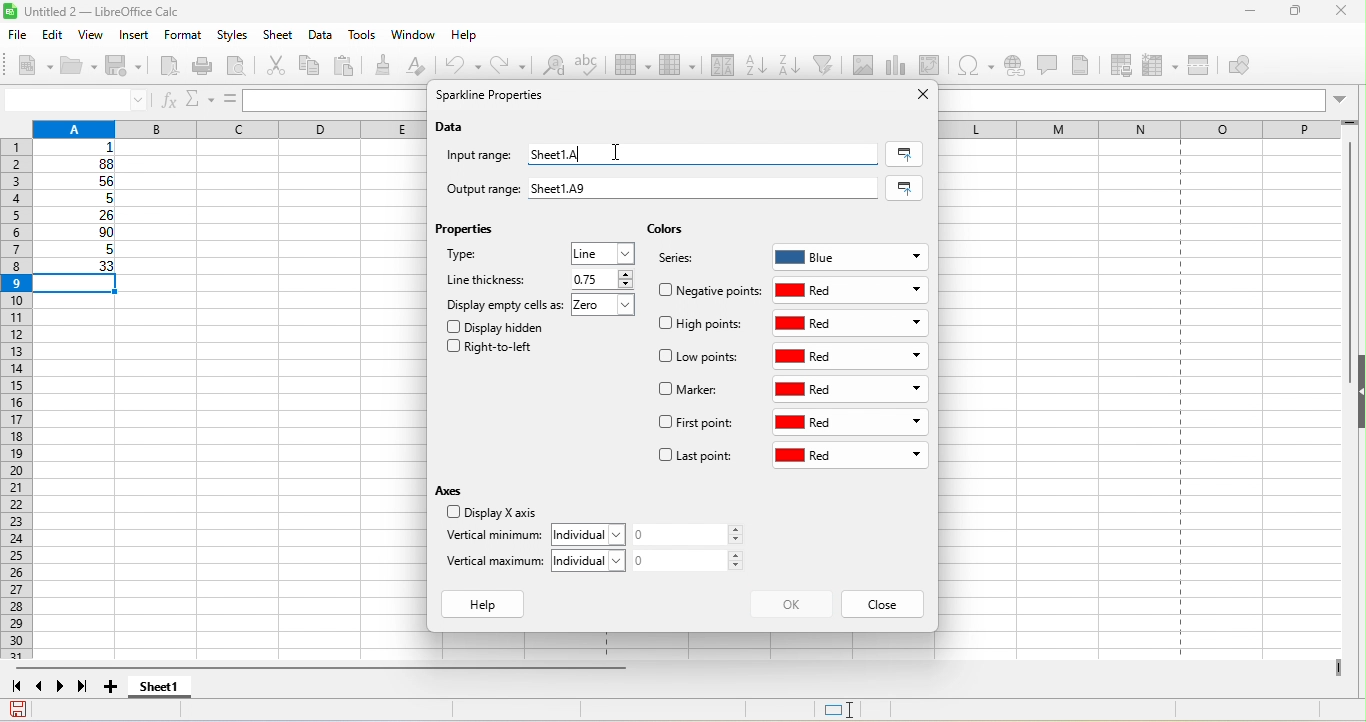 This screenshot has width=1366, height=722. What do you see at coordinates (16, 687) in the screenshot?
I see `scroll to first sheet` at bounding box center [16, 687].